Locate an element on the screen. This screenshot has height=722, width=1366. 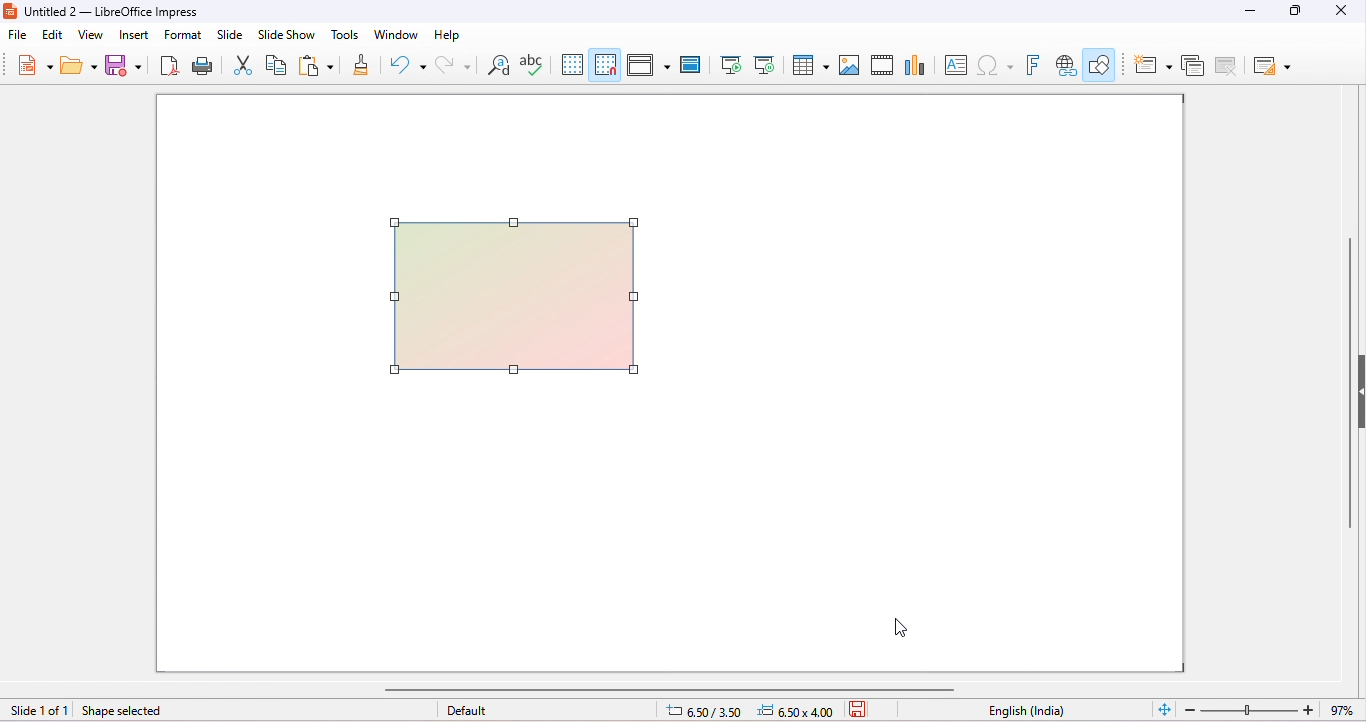
insert text box is located at coordinates (954, 64).